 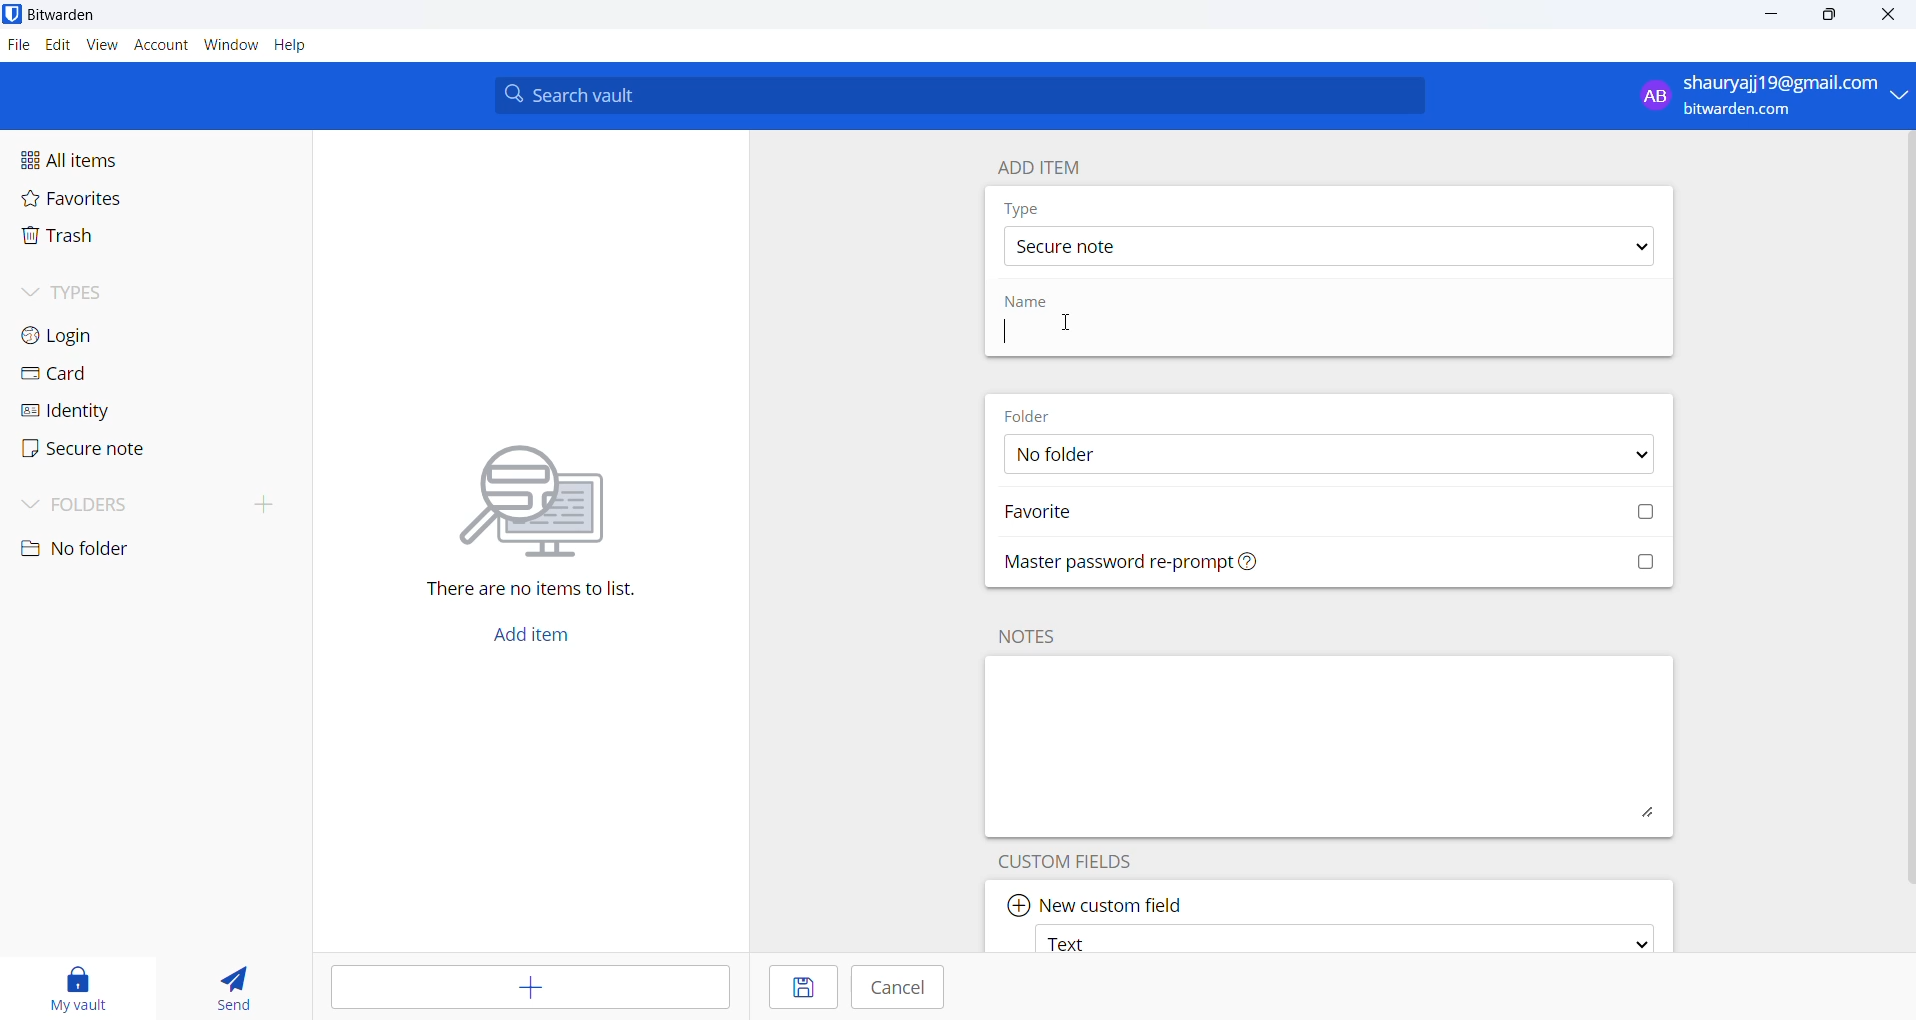 I want to click on file, so click(x=16, y=45).